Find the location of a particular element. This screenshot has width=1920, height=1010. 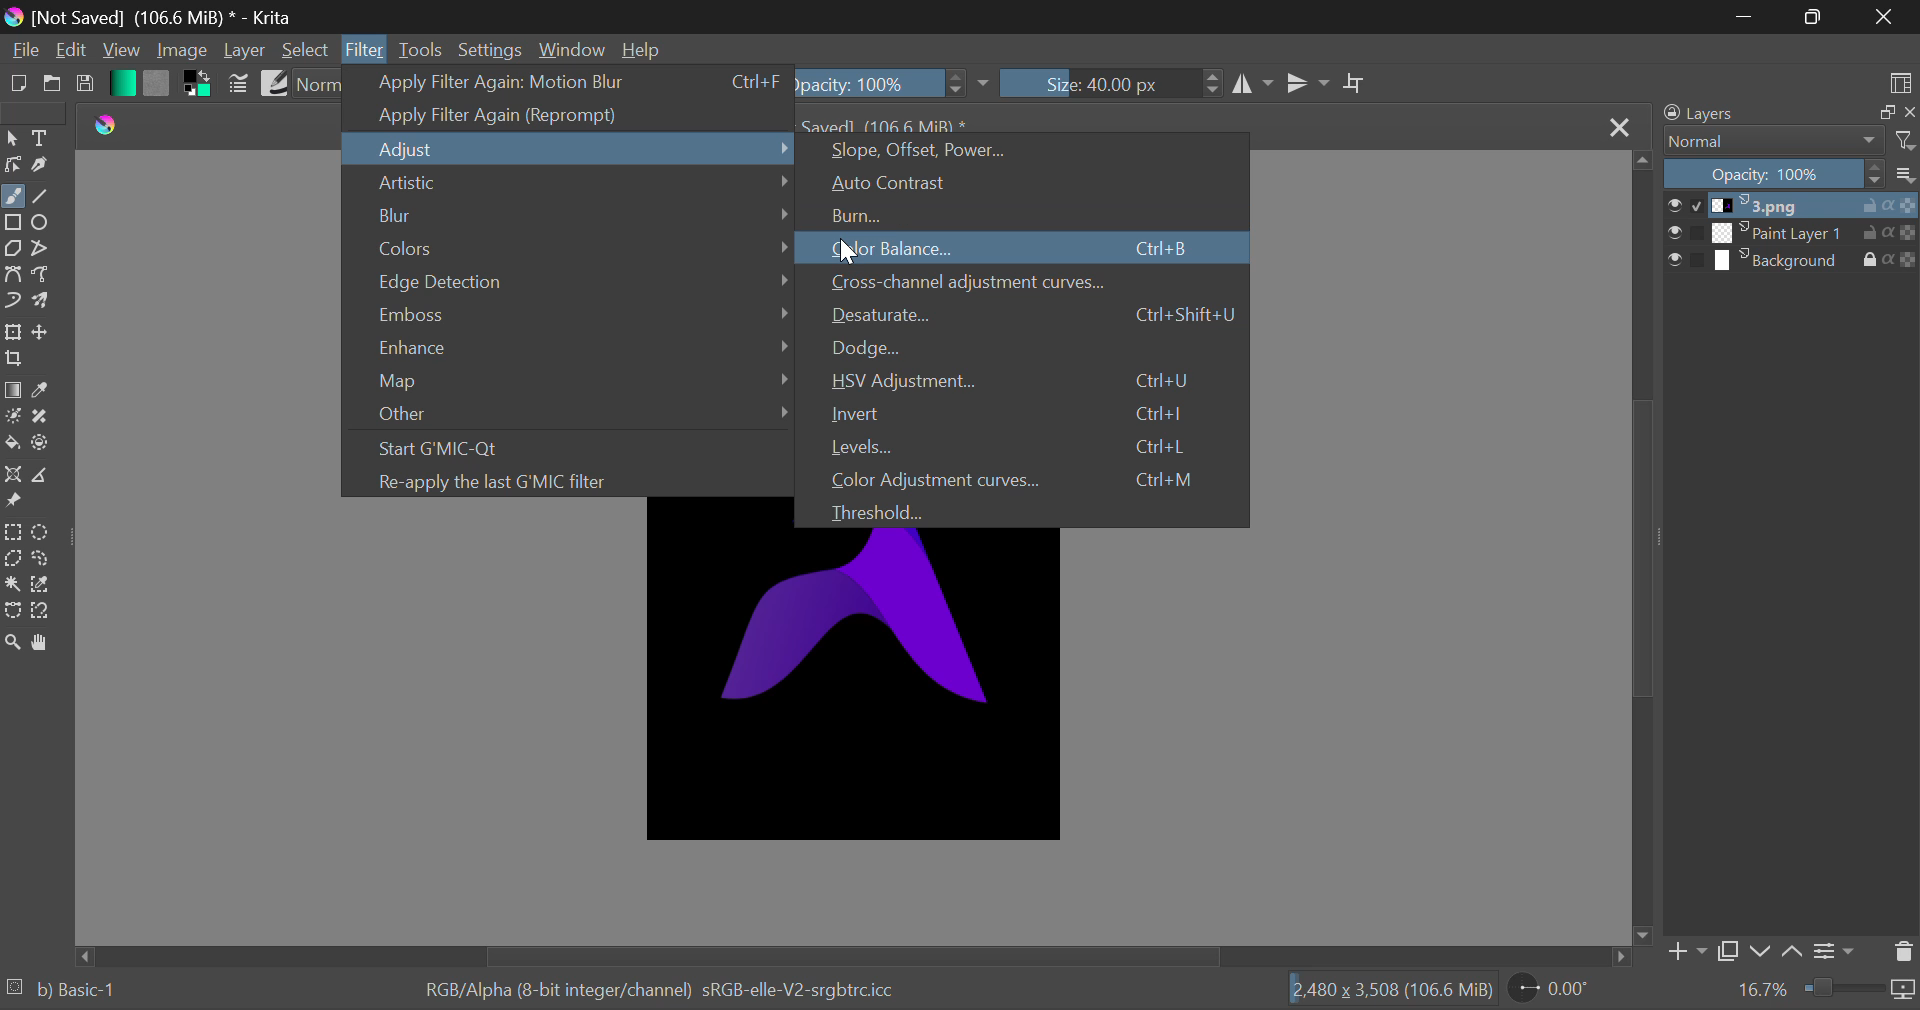

Freehand Selection is located at coordinates (41, 558).